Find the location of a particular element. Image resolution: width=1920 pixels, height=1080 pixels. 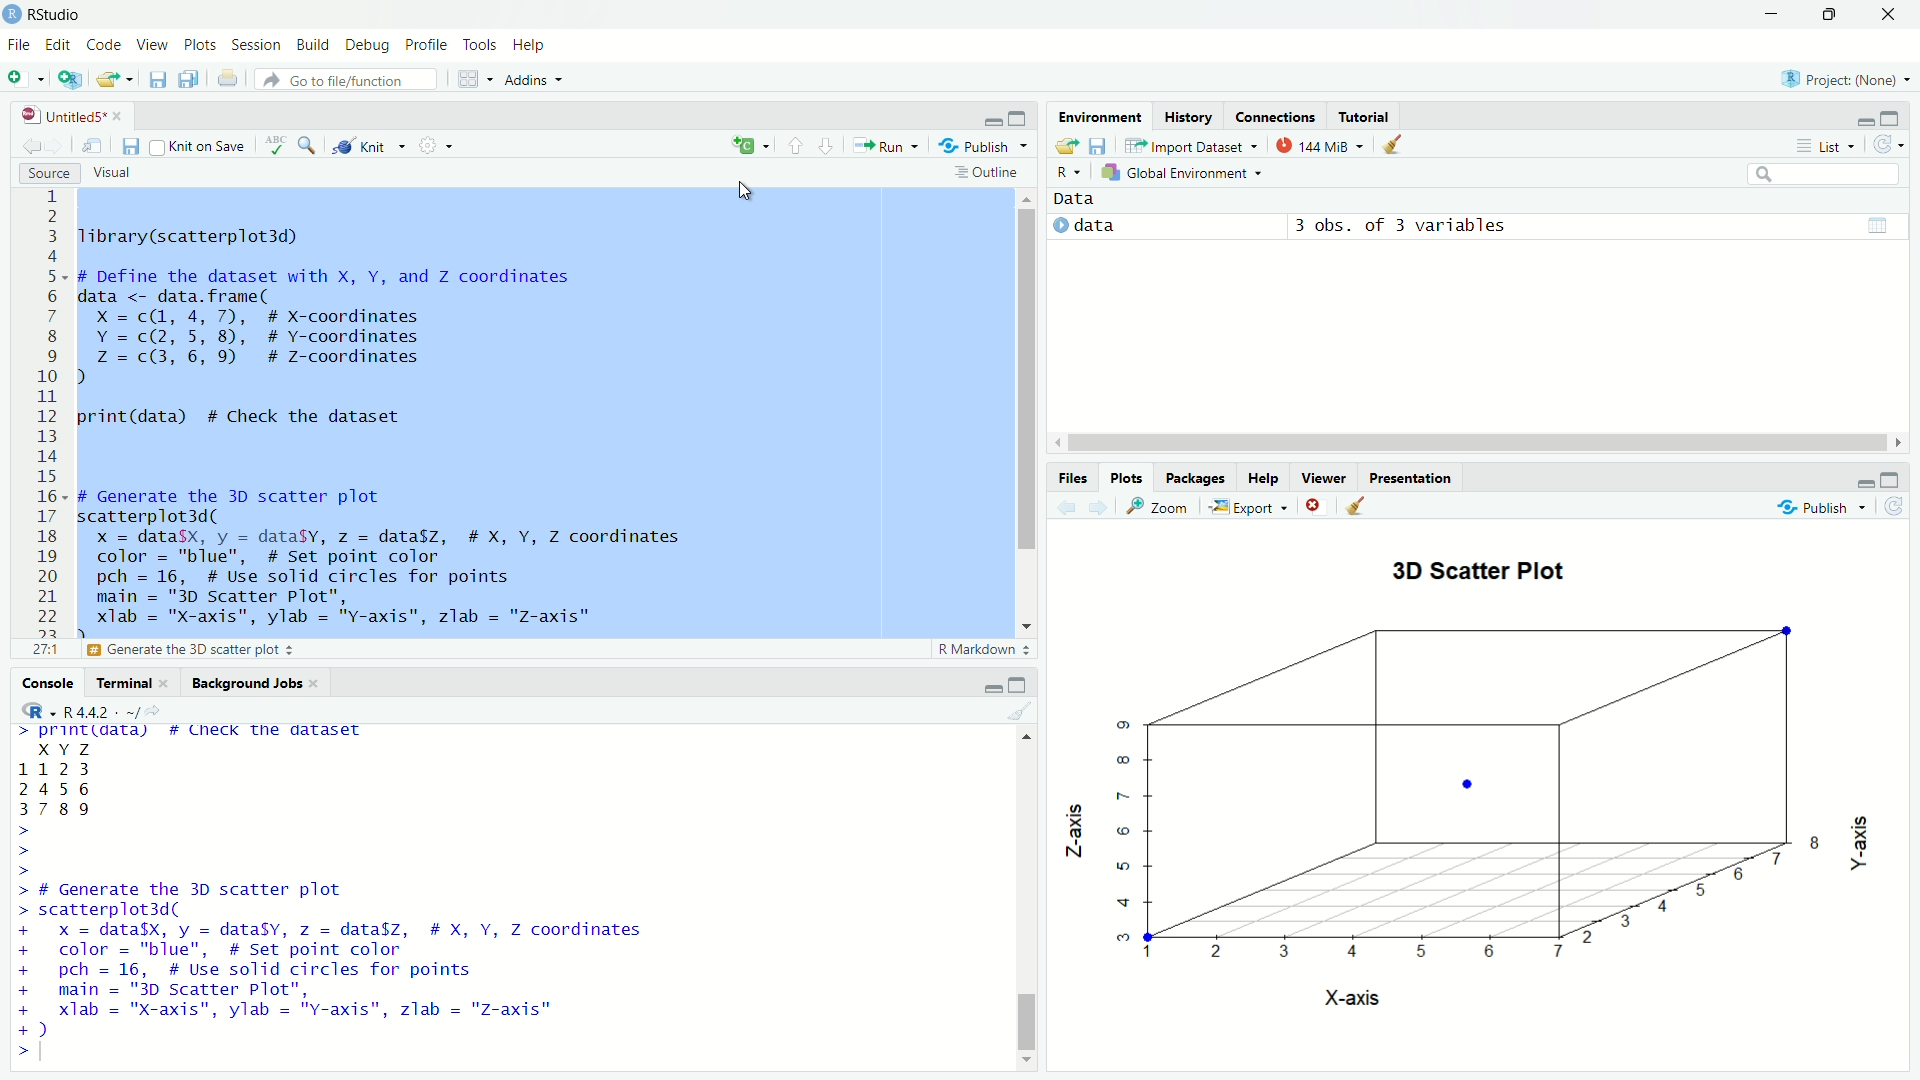

2456 is located at coordinates (55, 789).